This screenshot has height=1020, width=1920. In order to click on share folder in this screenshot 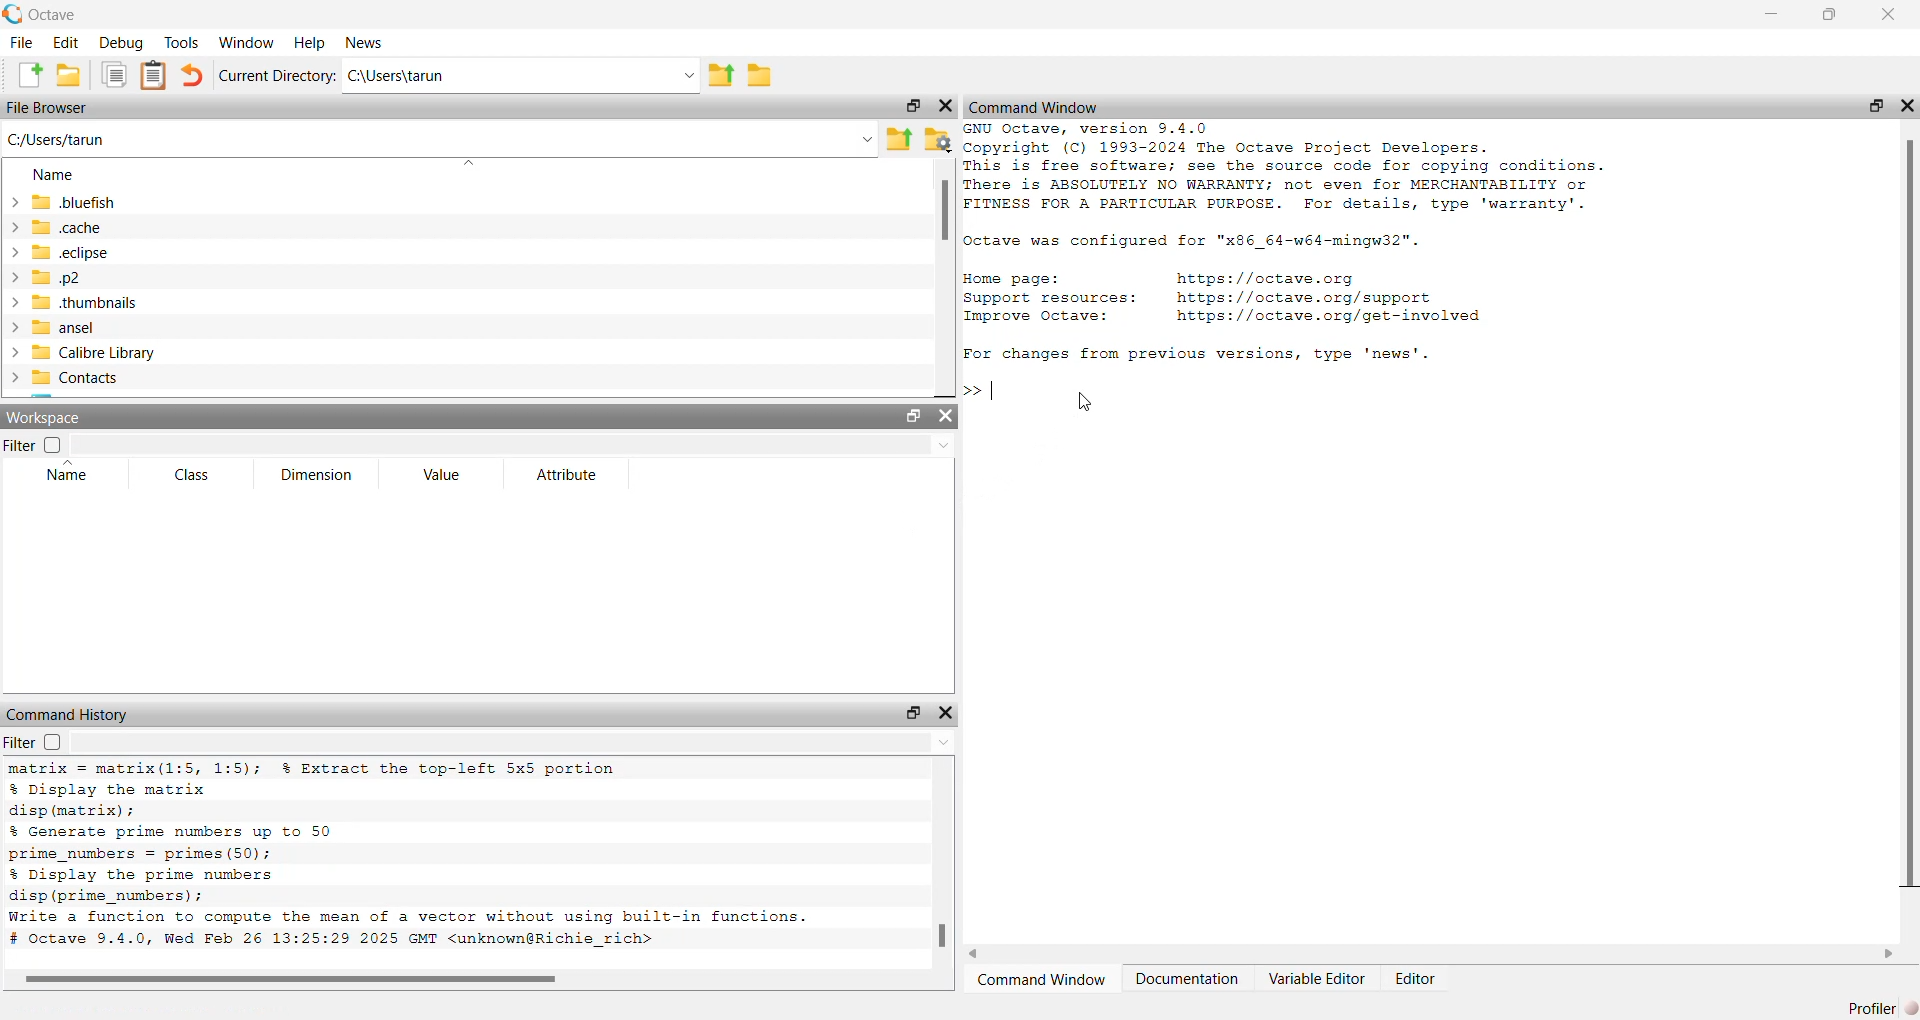, I will do `click(722, 76)`.